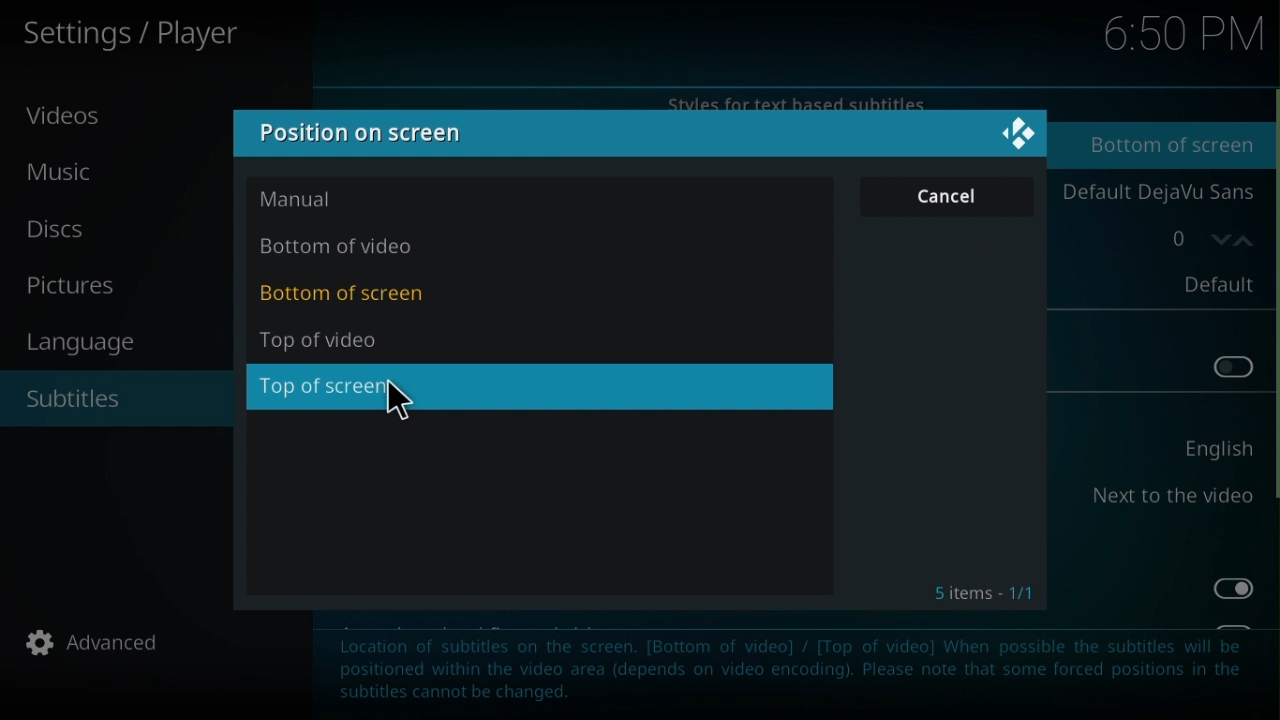 Image resolution: width=1280 pixels, height=720 pixels. Describe the element at coordinates (1227, 365) in the screenshot. I see `Toggle` at that location.